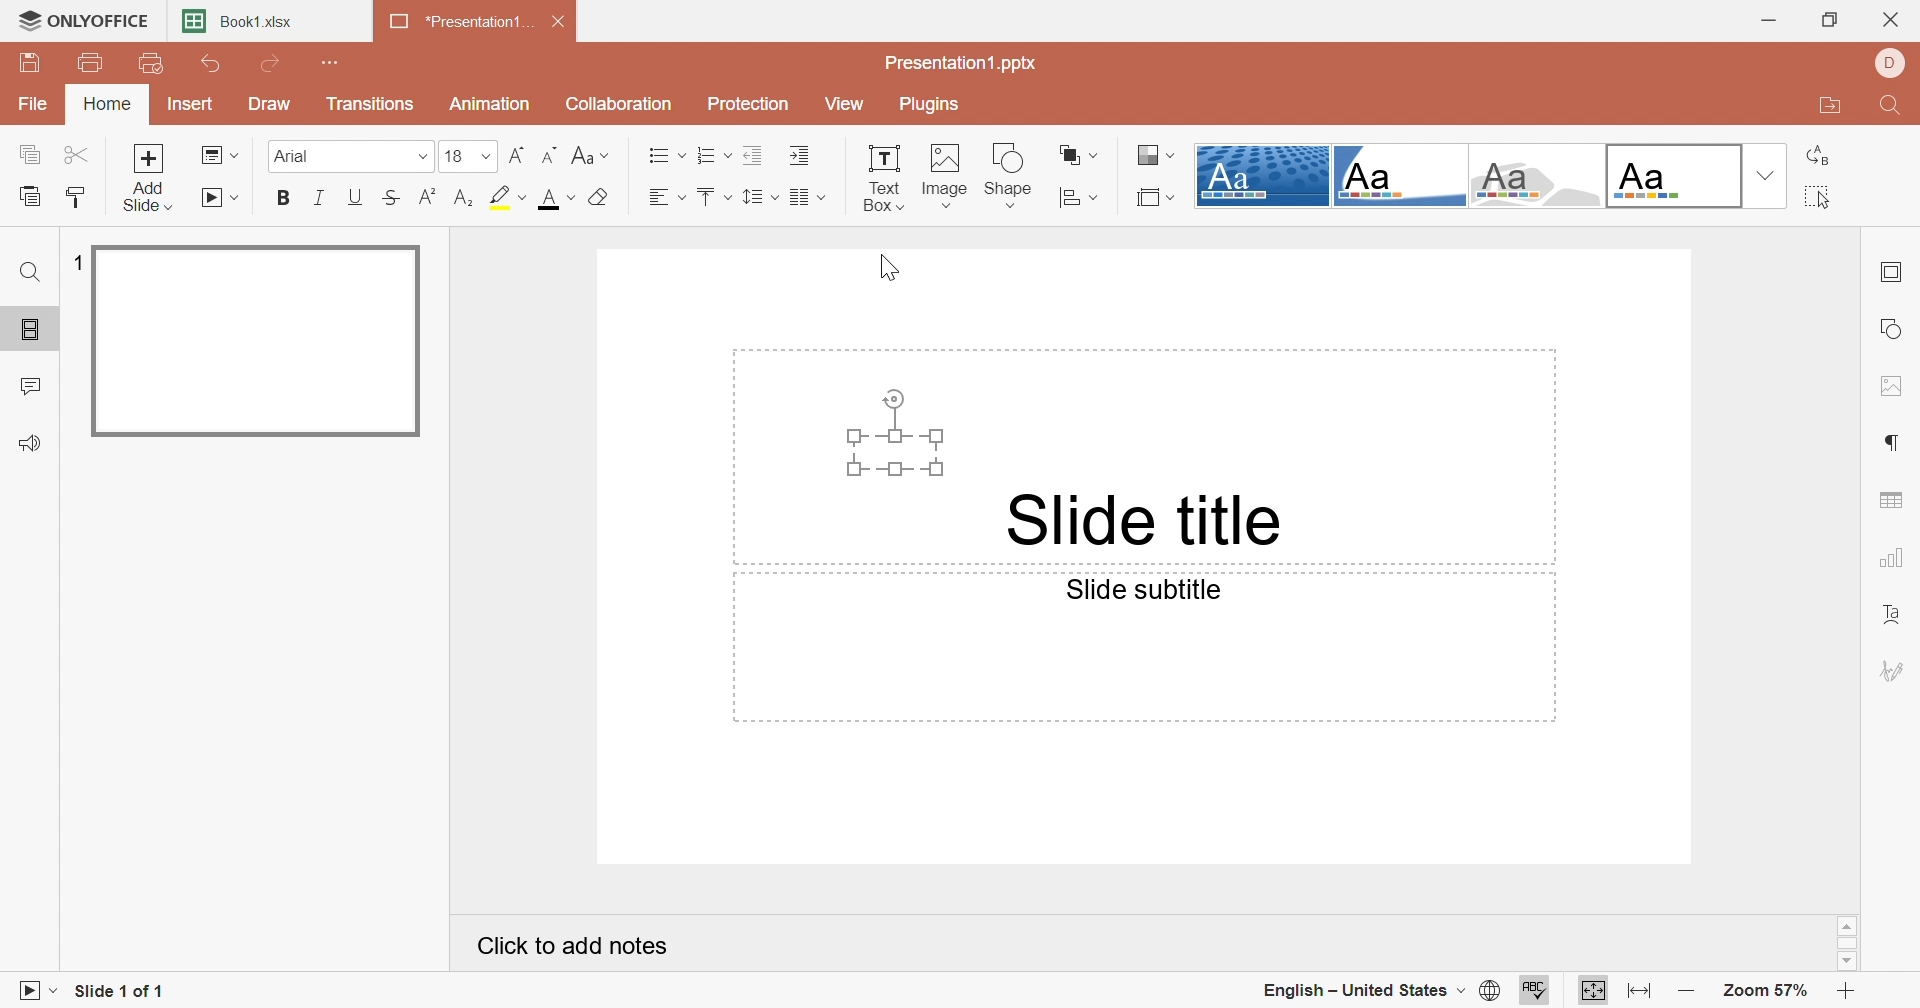 Image resolution: width=1920 pixels, height=1008 pixels. Describe the element at coordinates (31, 155) in the screenshot. I see `Copy` at that location.